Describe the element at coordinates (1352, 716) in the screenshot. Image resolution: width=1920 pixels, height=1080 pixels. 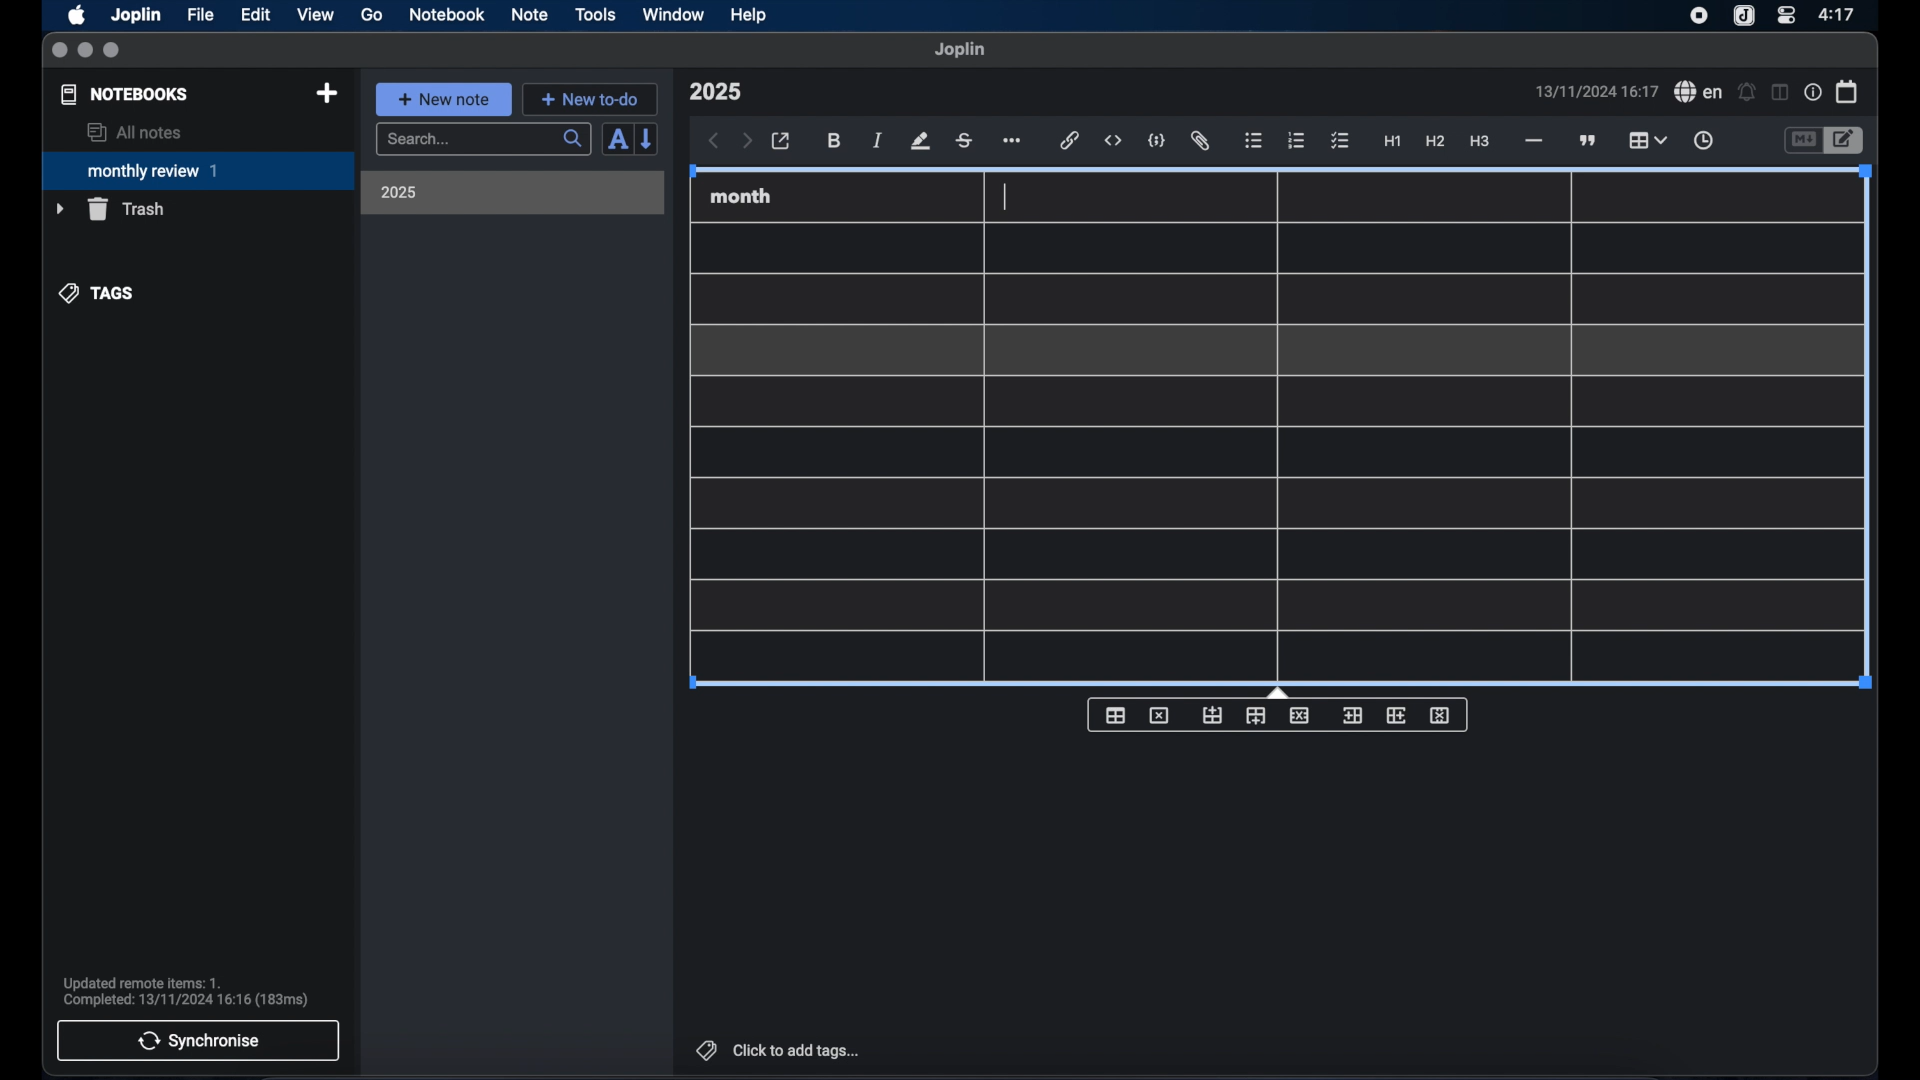
I see `insert column before` at that location.